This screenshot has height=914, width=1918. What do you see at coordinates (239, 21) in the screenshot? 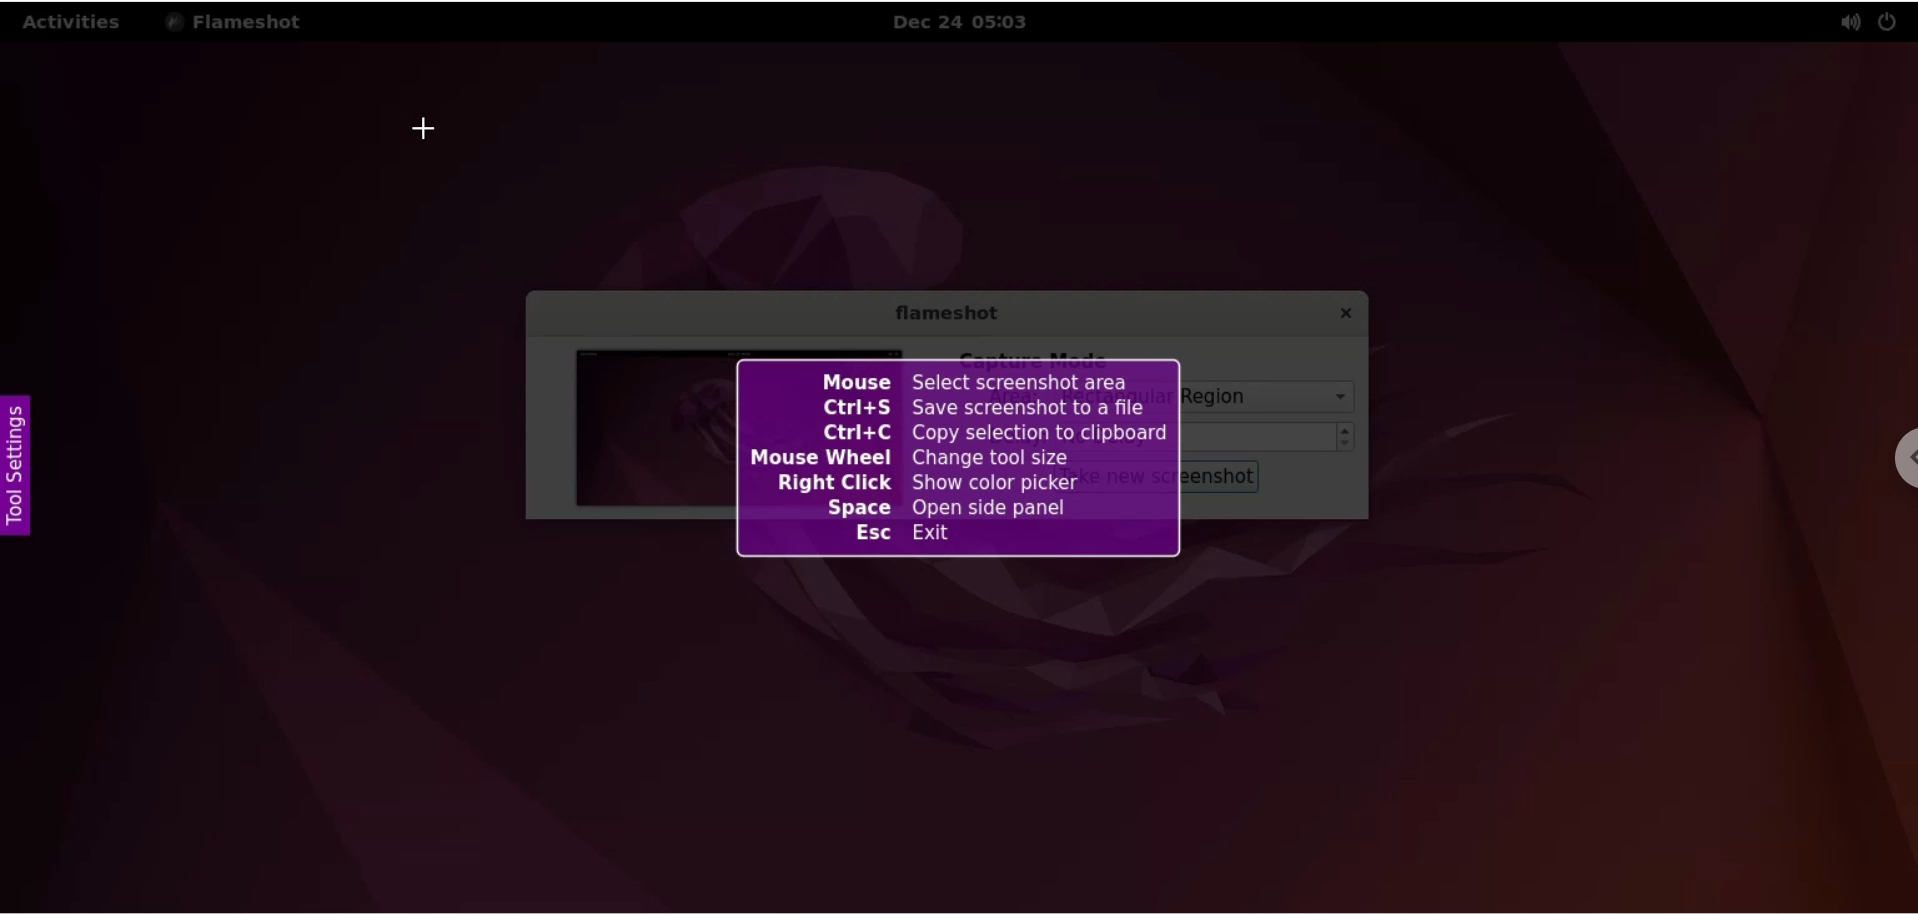
I see `flameshot options` at bounding box center [239, 21].